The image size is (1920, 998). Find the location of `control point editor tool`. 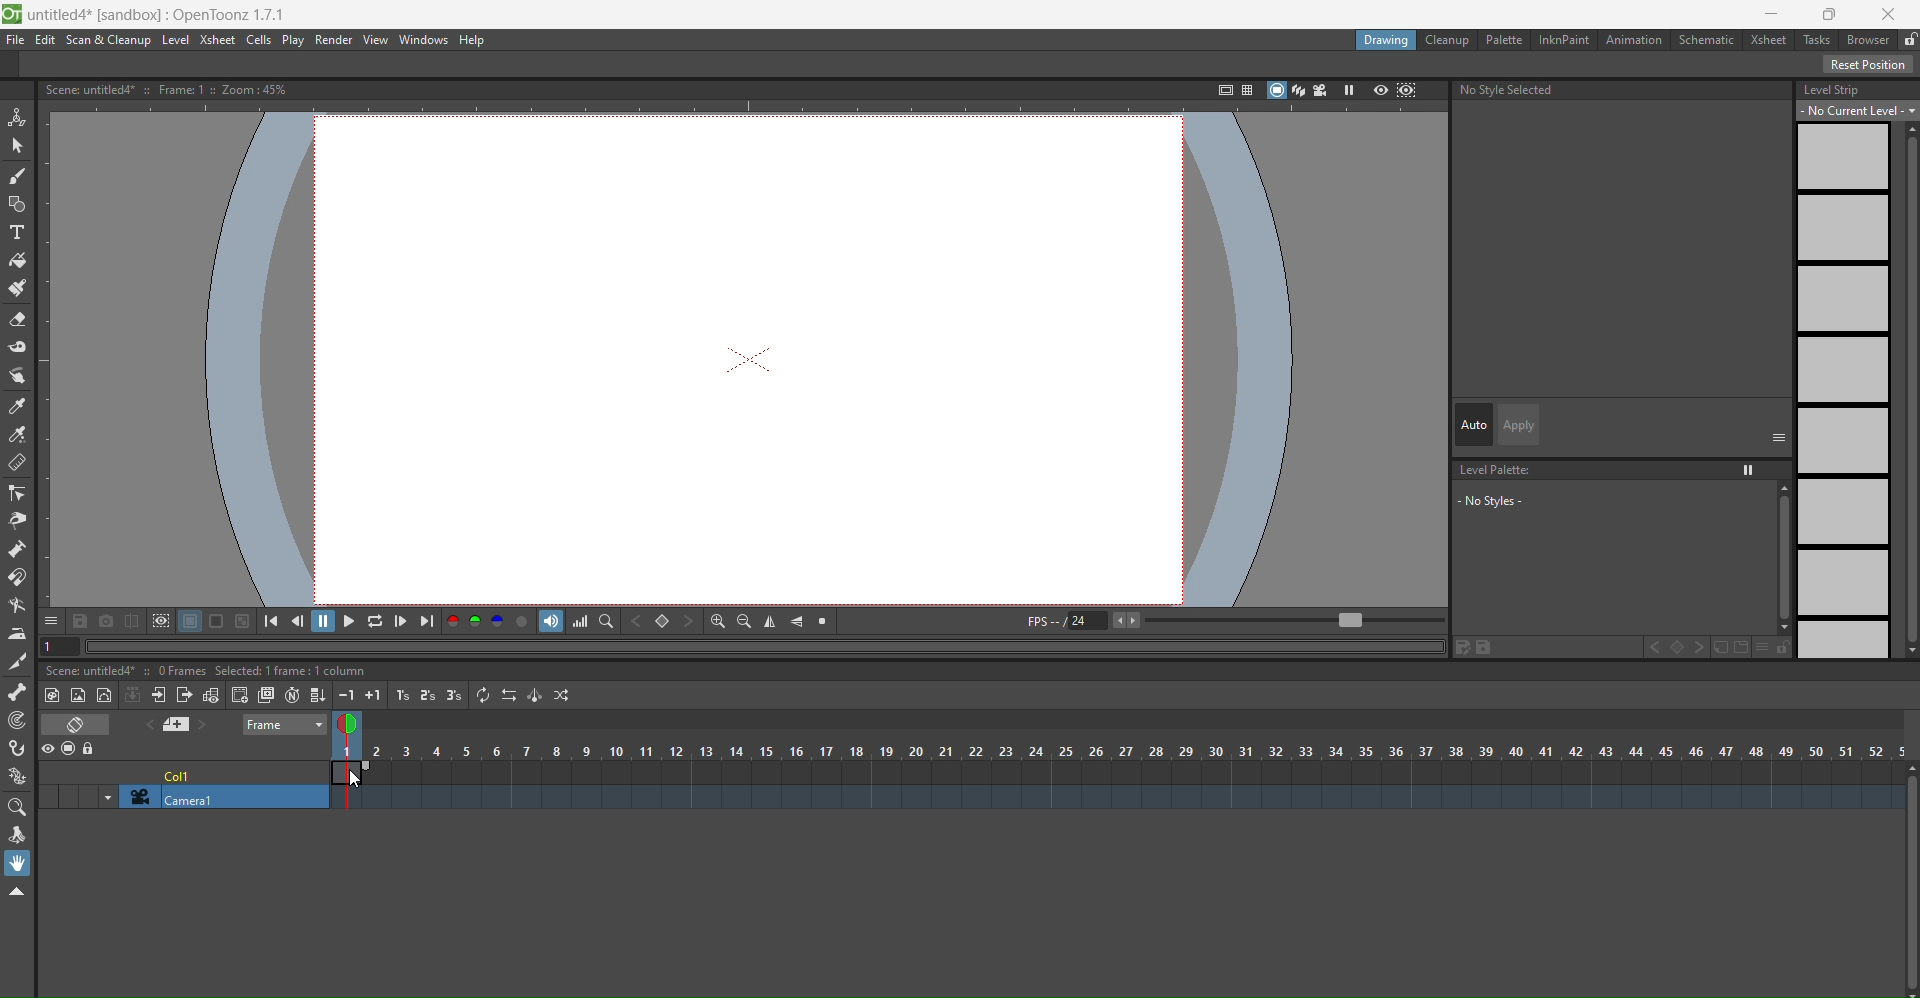

control point editor tool is located at coordinates (16, 493).